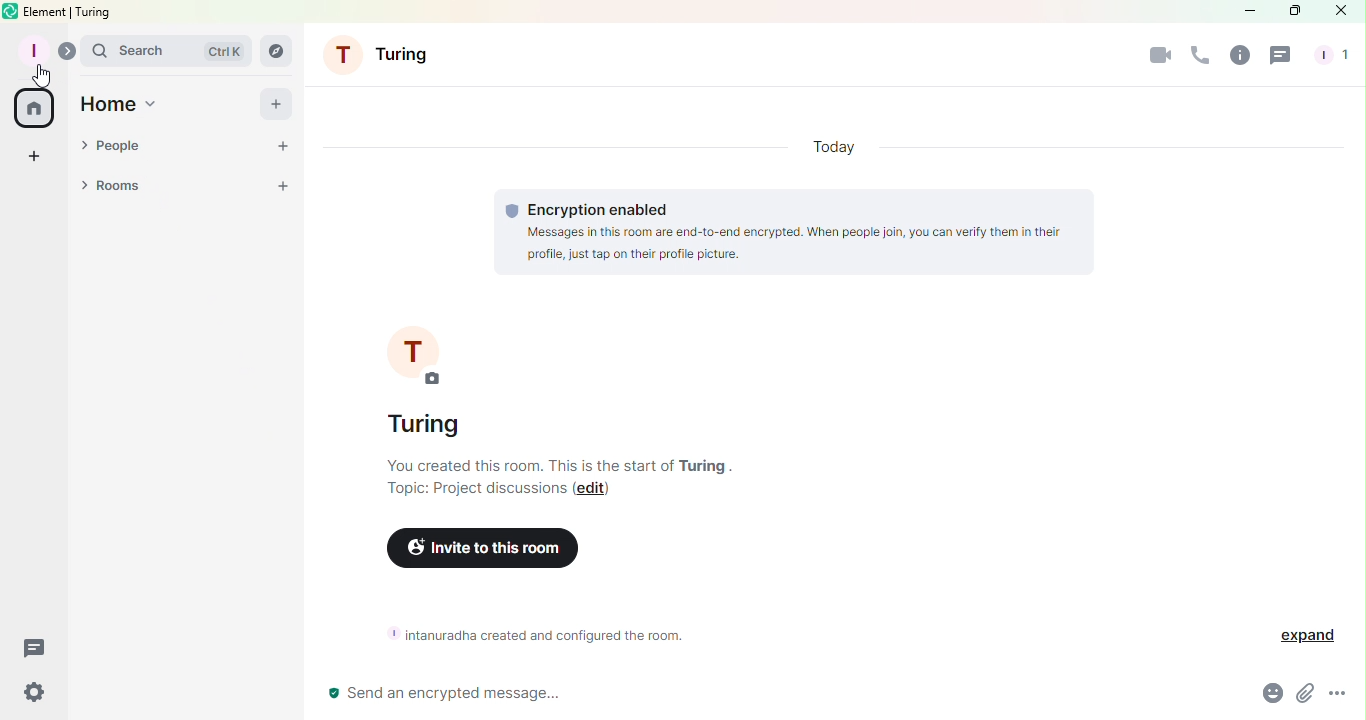 The image size is (1366, 720). Describe the element at coordinates (35, 110) in the screenshot. I see `Home` at that location.